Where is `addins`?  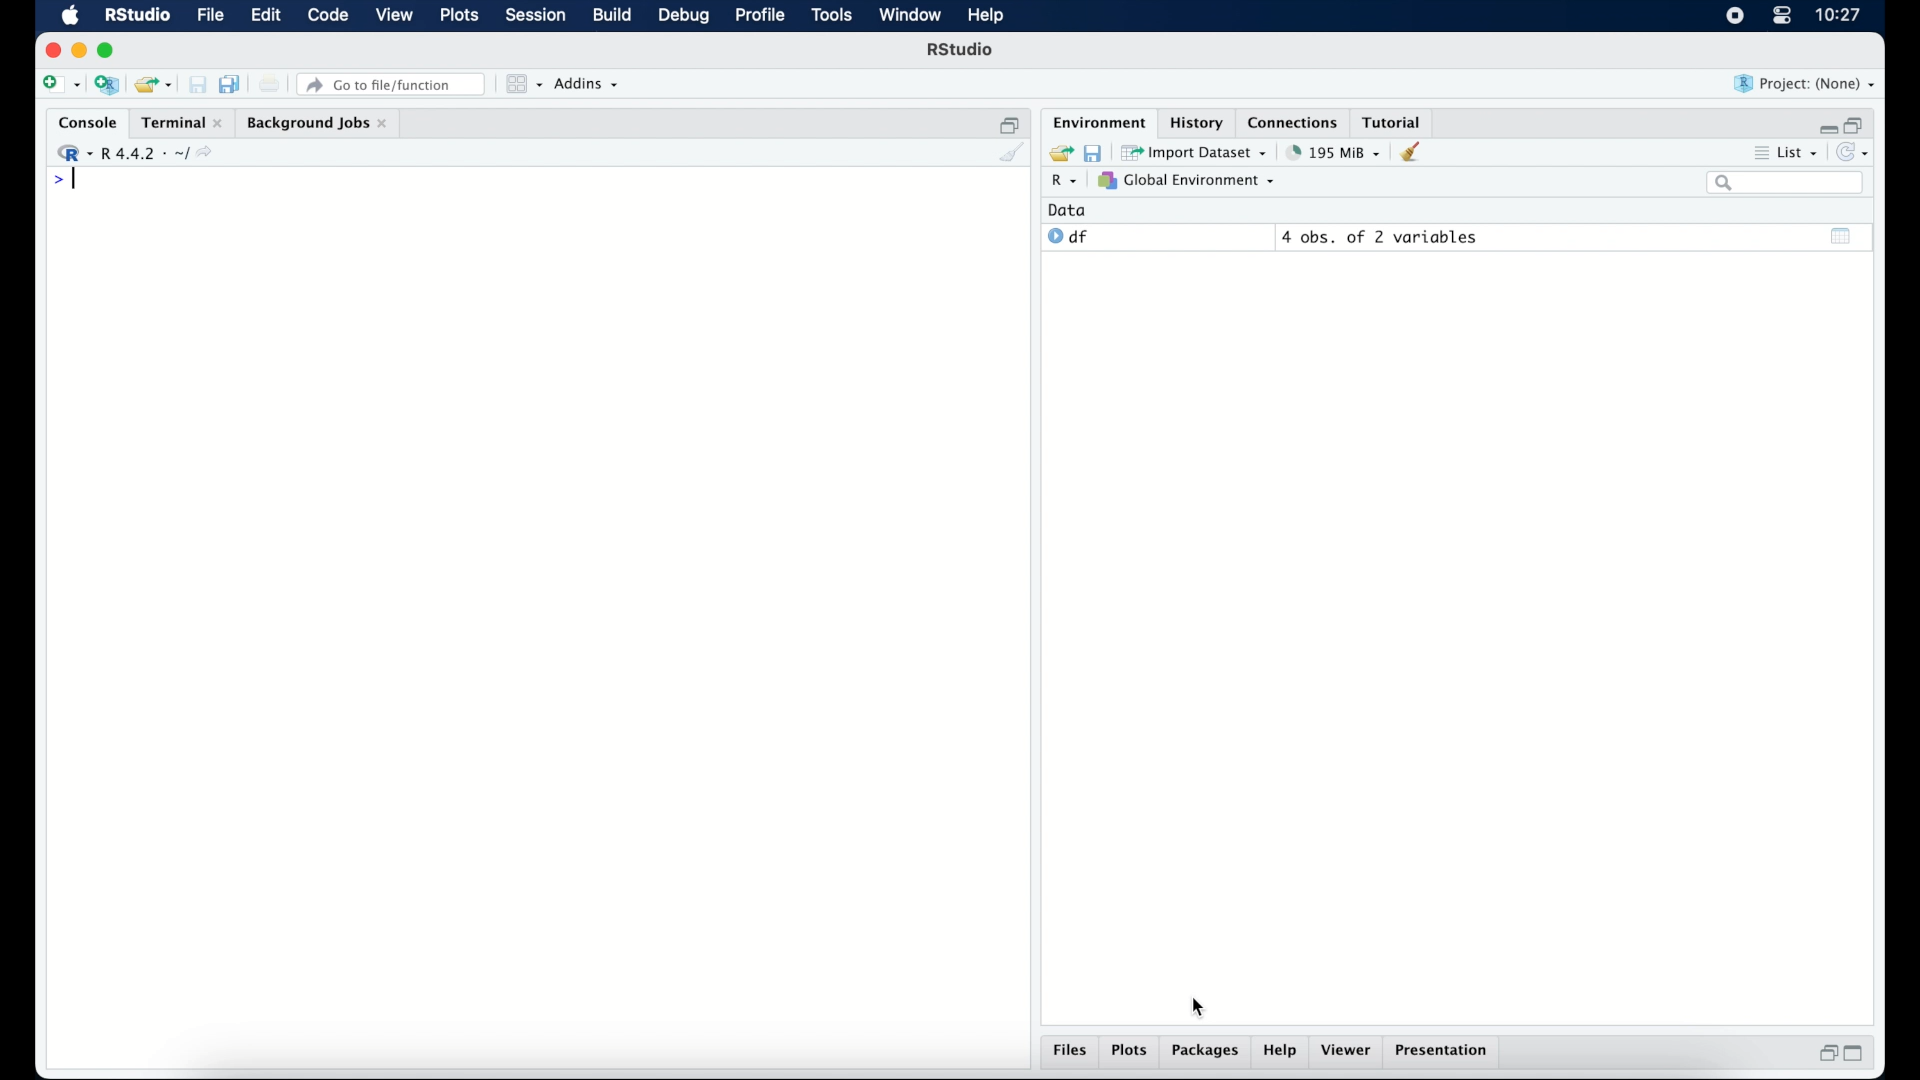
addins is located at coordinates (587, 85).